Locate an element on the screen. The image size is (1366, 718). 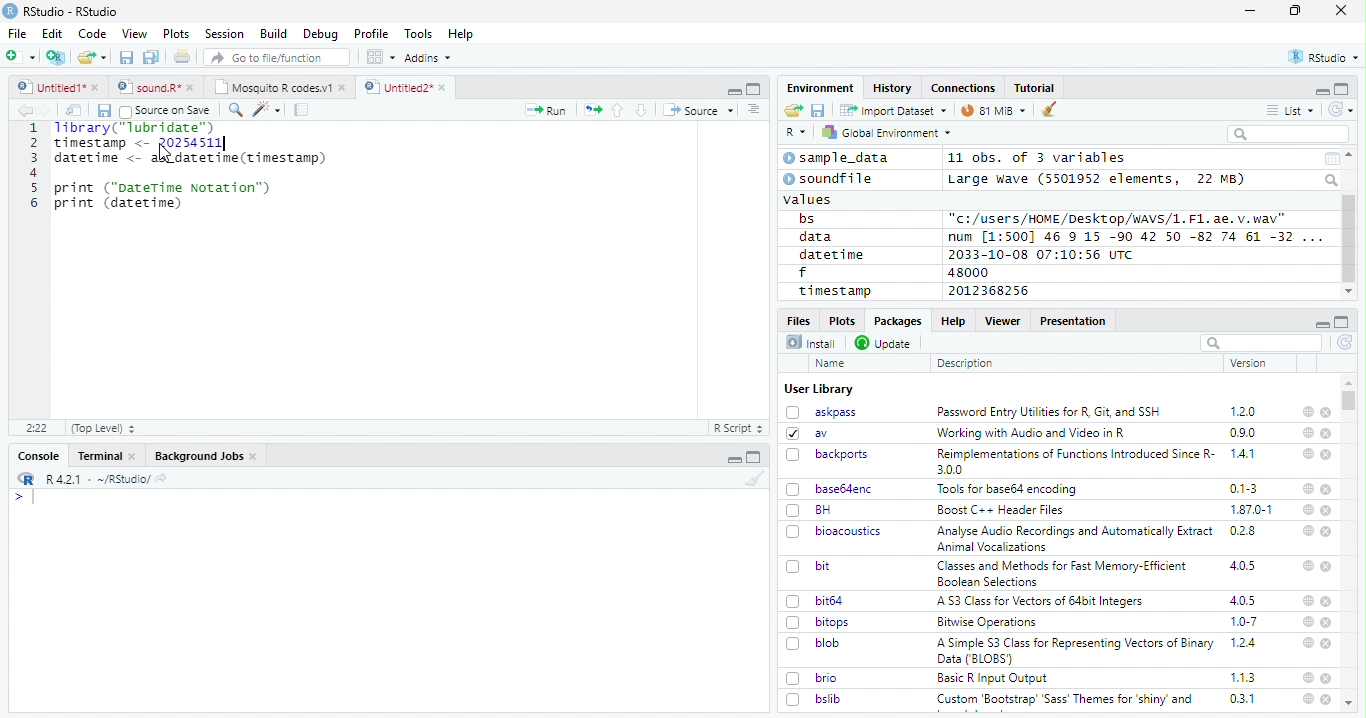
Viewer is located at coordinates (1003, 320).